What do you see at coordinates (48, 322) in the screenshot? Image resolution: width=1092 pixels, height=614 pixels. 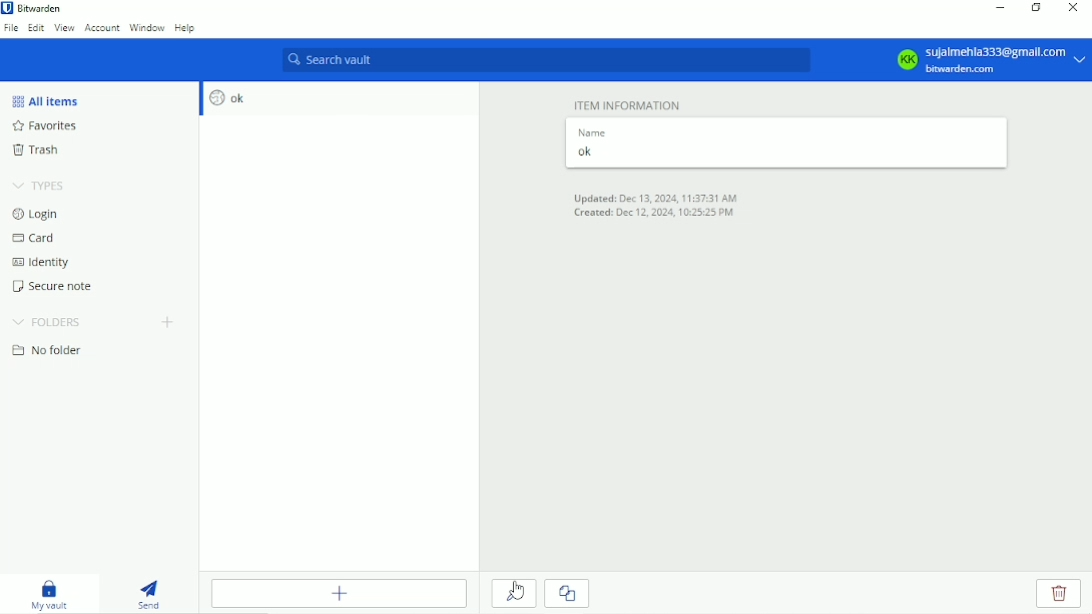 I see `Folders` at bounding box center [48, 322].